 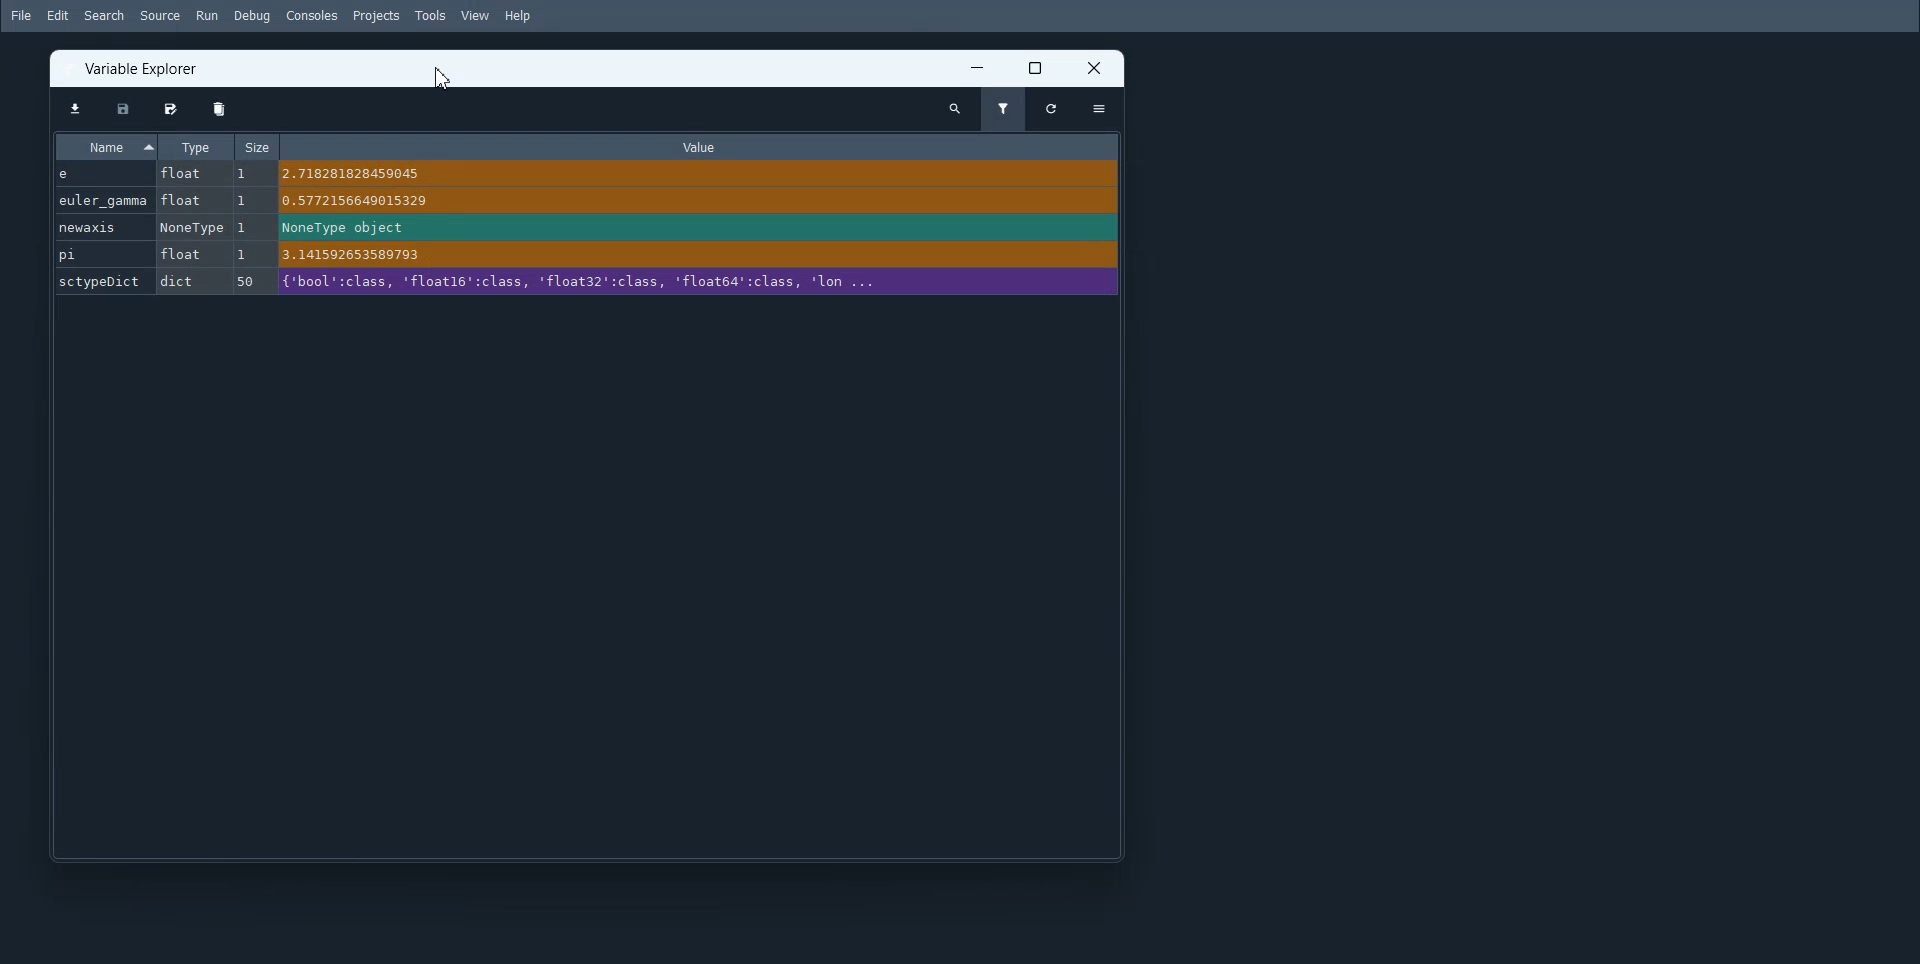 What do you see at coordinates (258, 145) in the screenshot?
I see `Size` at bounding box center [258, 145].